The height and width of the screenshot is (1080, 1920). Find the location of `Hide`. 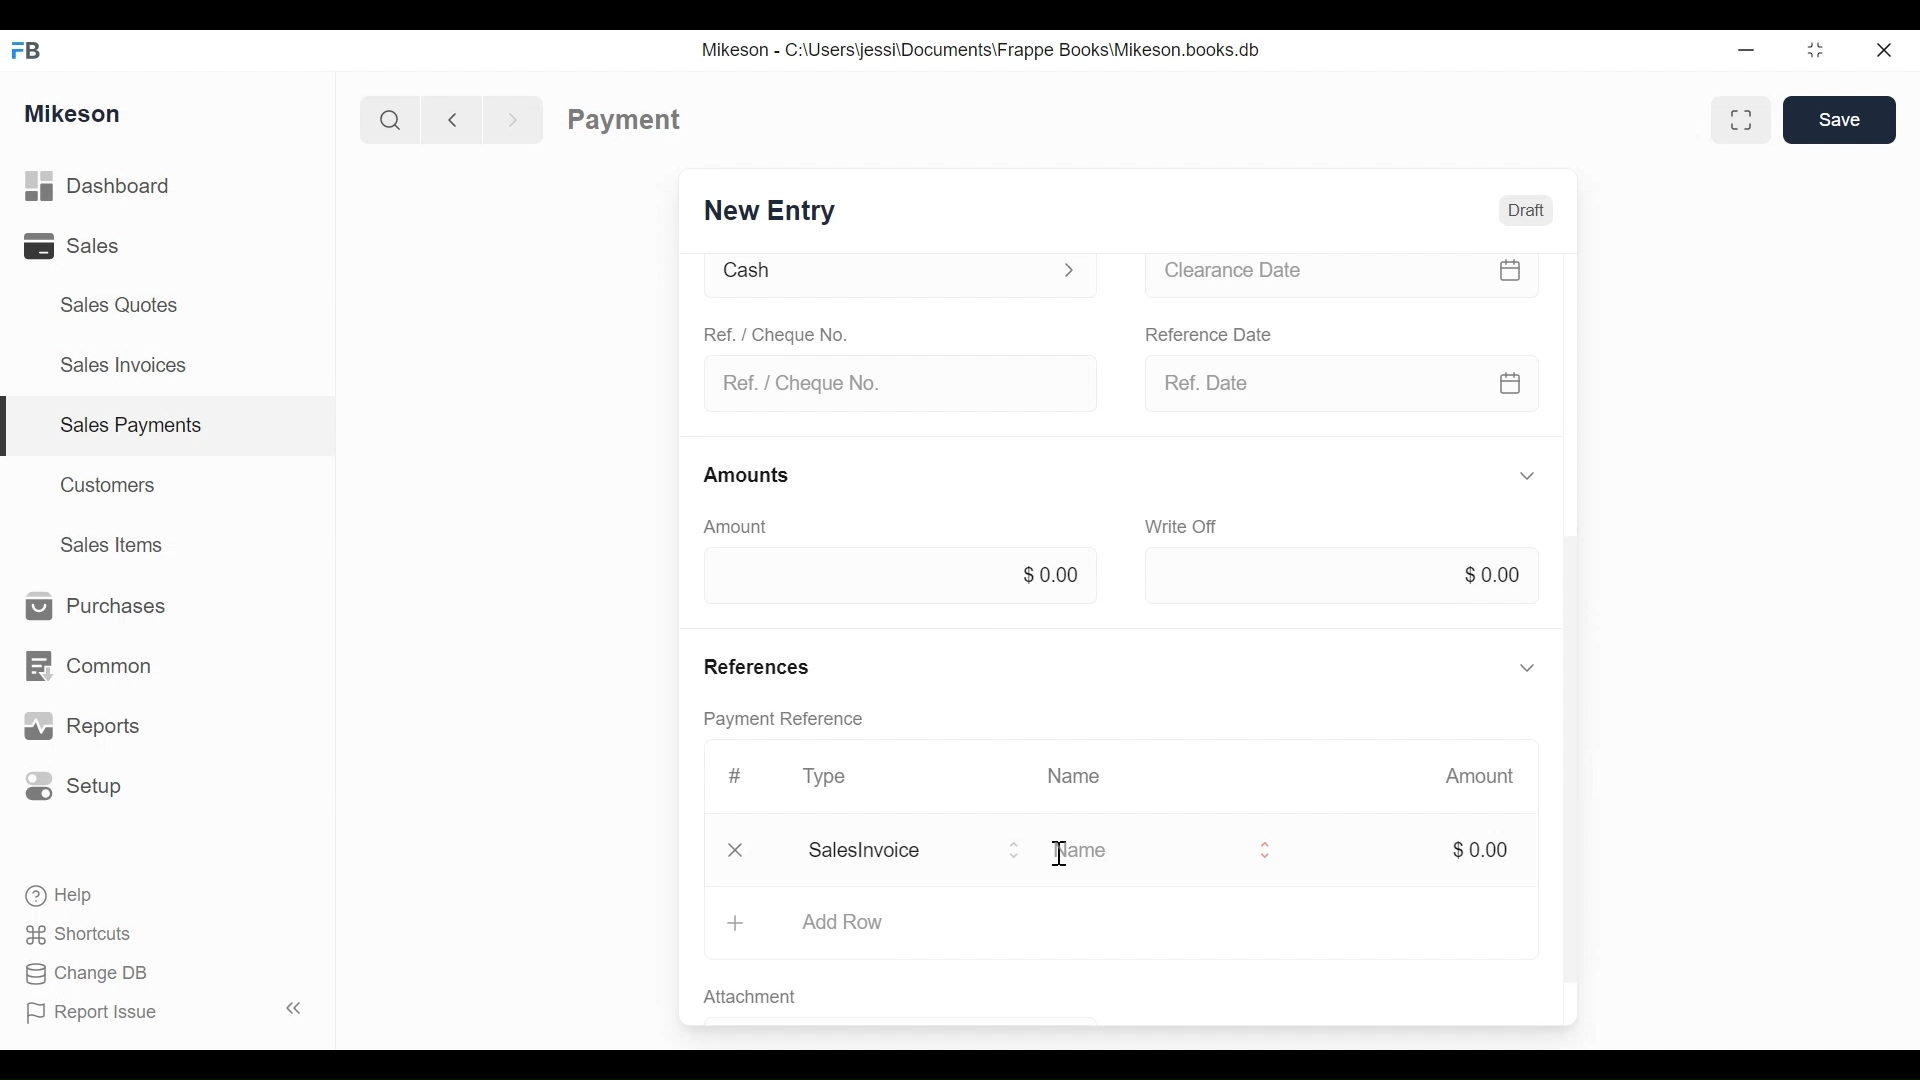

Hide is located at coordinates (1528, 665).